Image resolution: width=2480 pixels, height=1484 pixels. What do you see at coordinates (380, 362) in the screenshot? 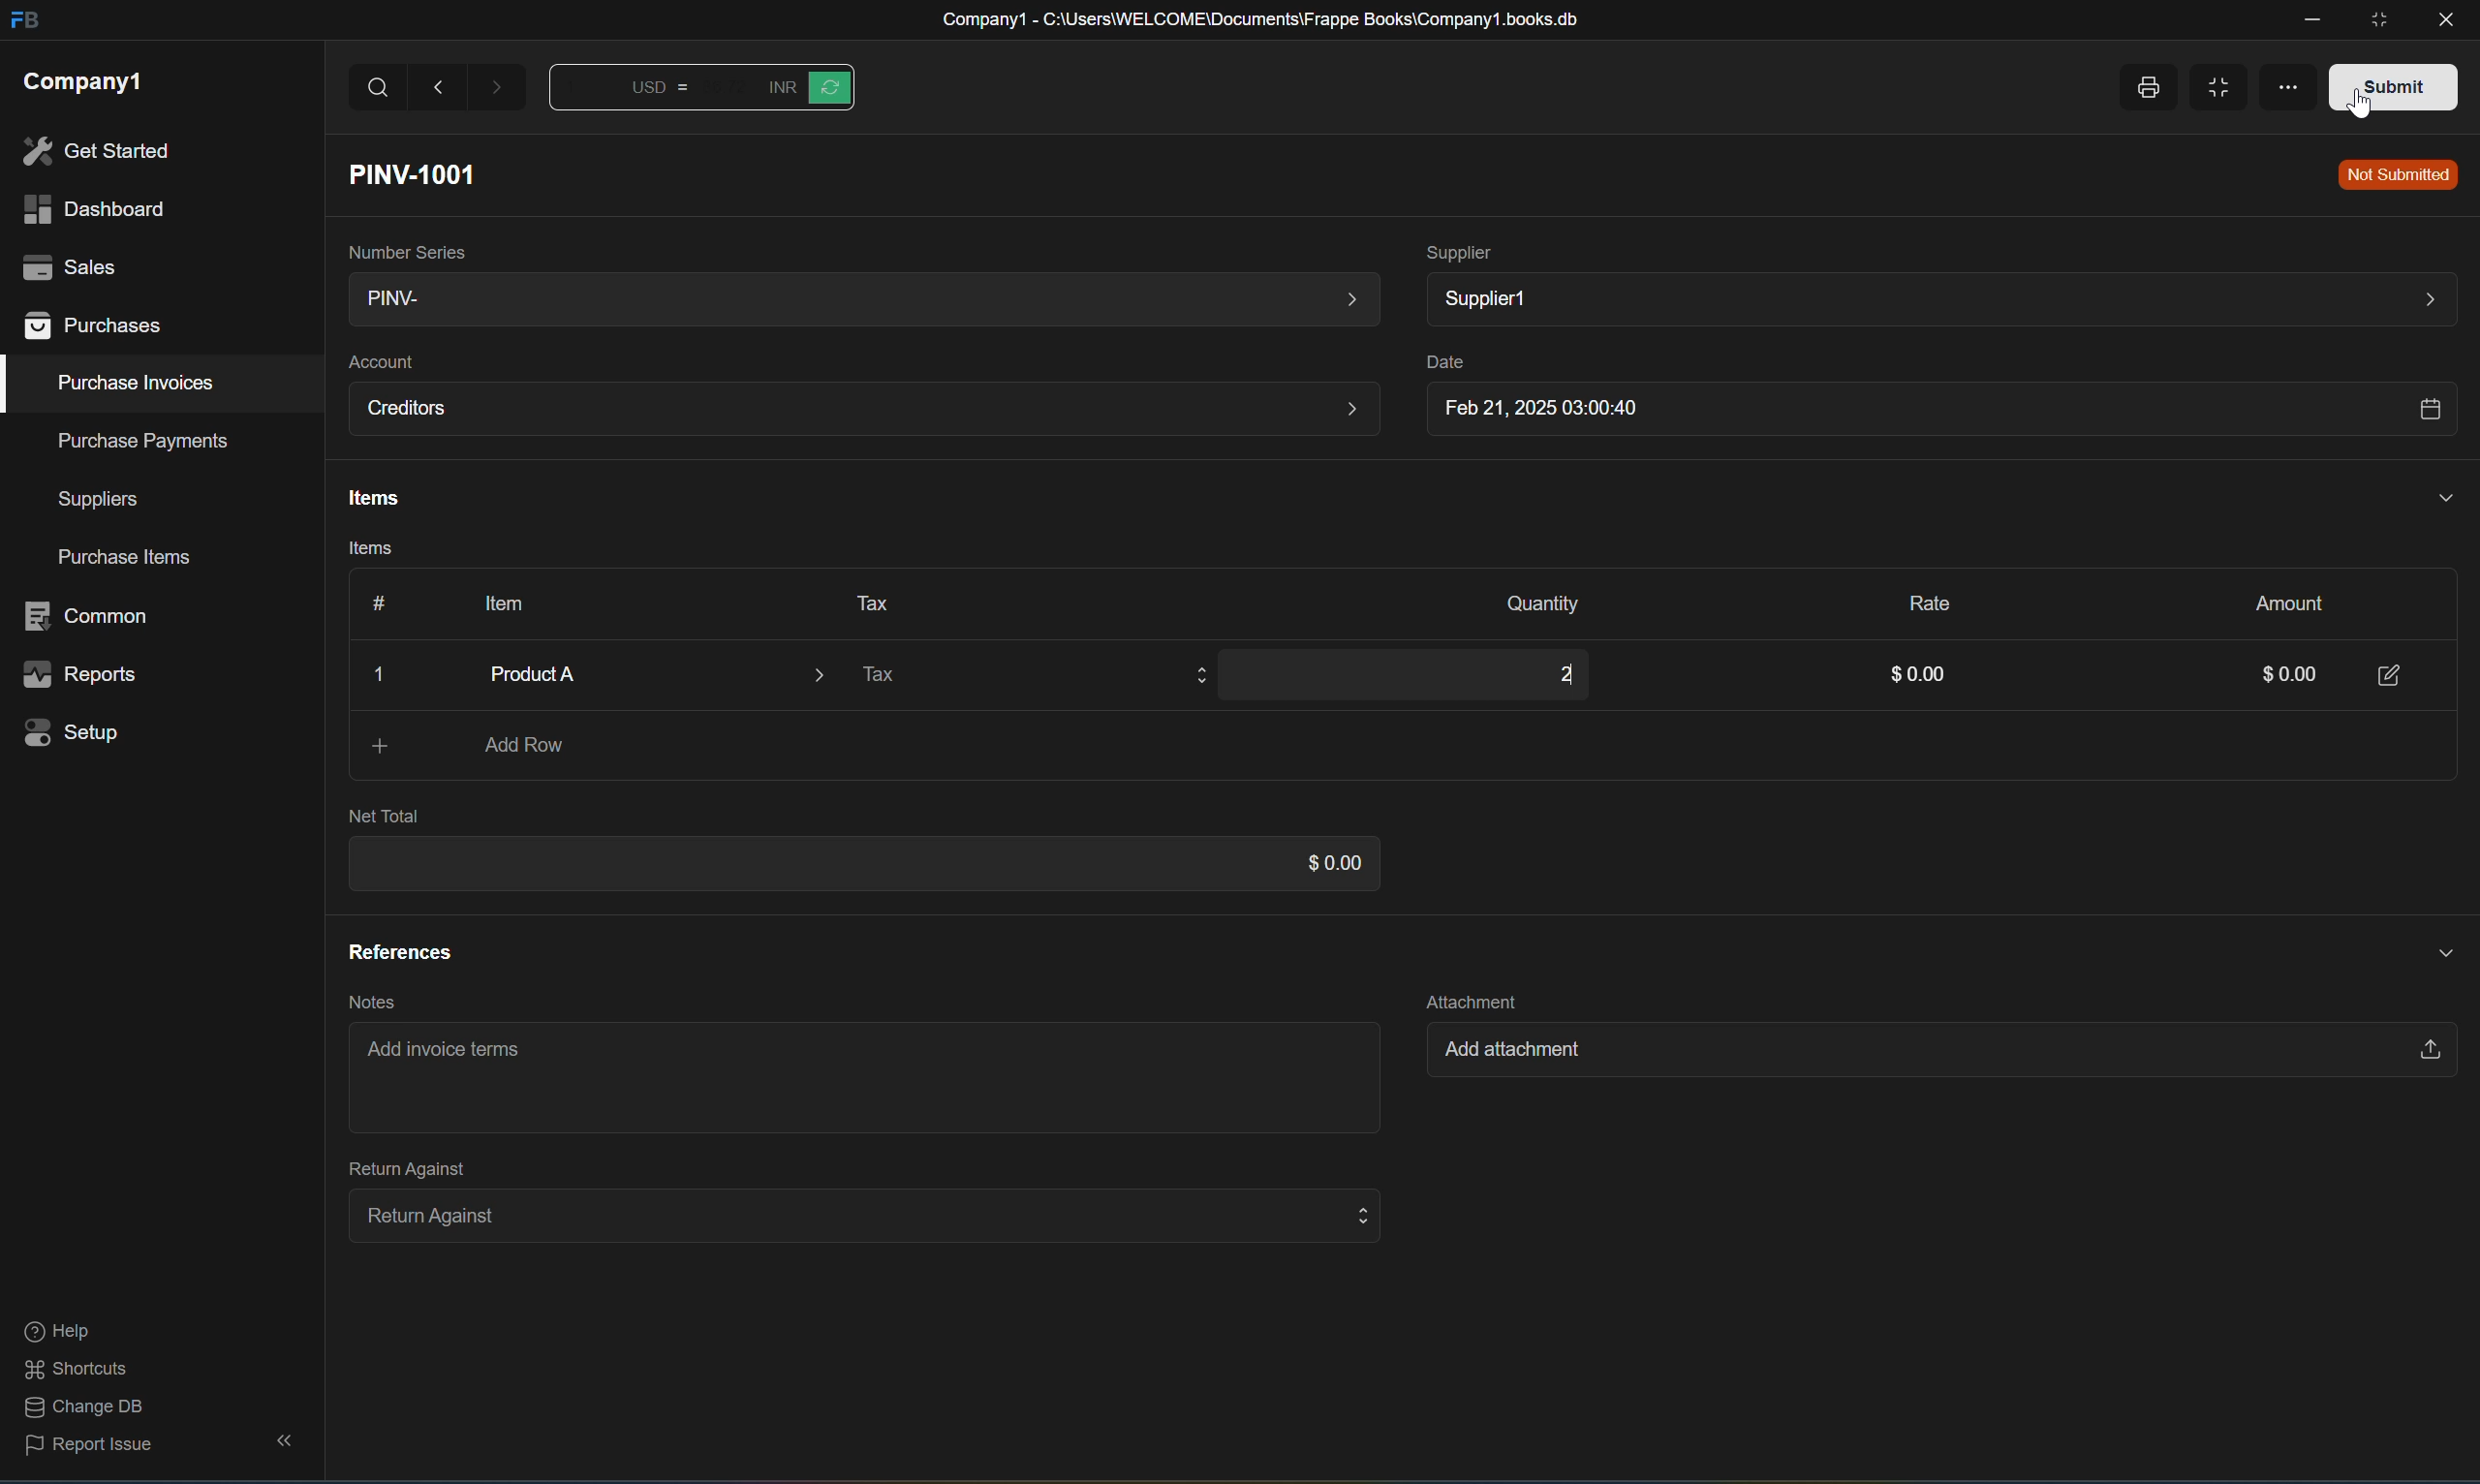
I see `Account` at bounding box center [380, 362].